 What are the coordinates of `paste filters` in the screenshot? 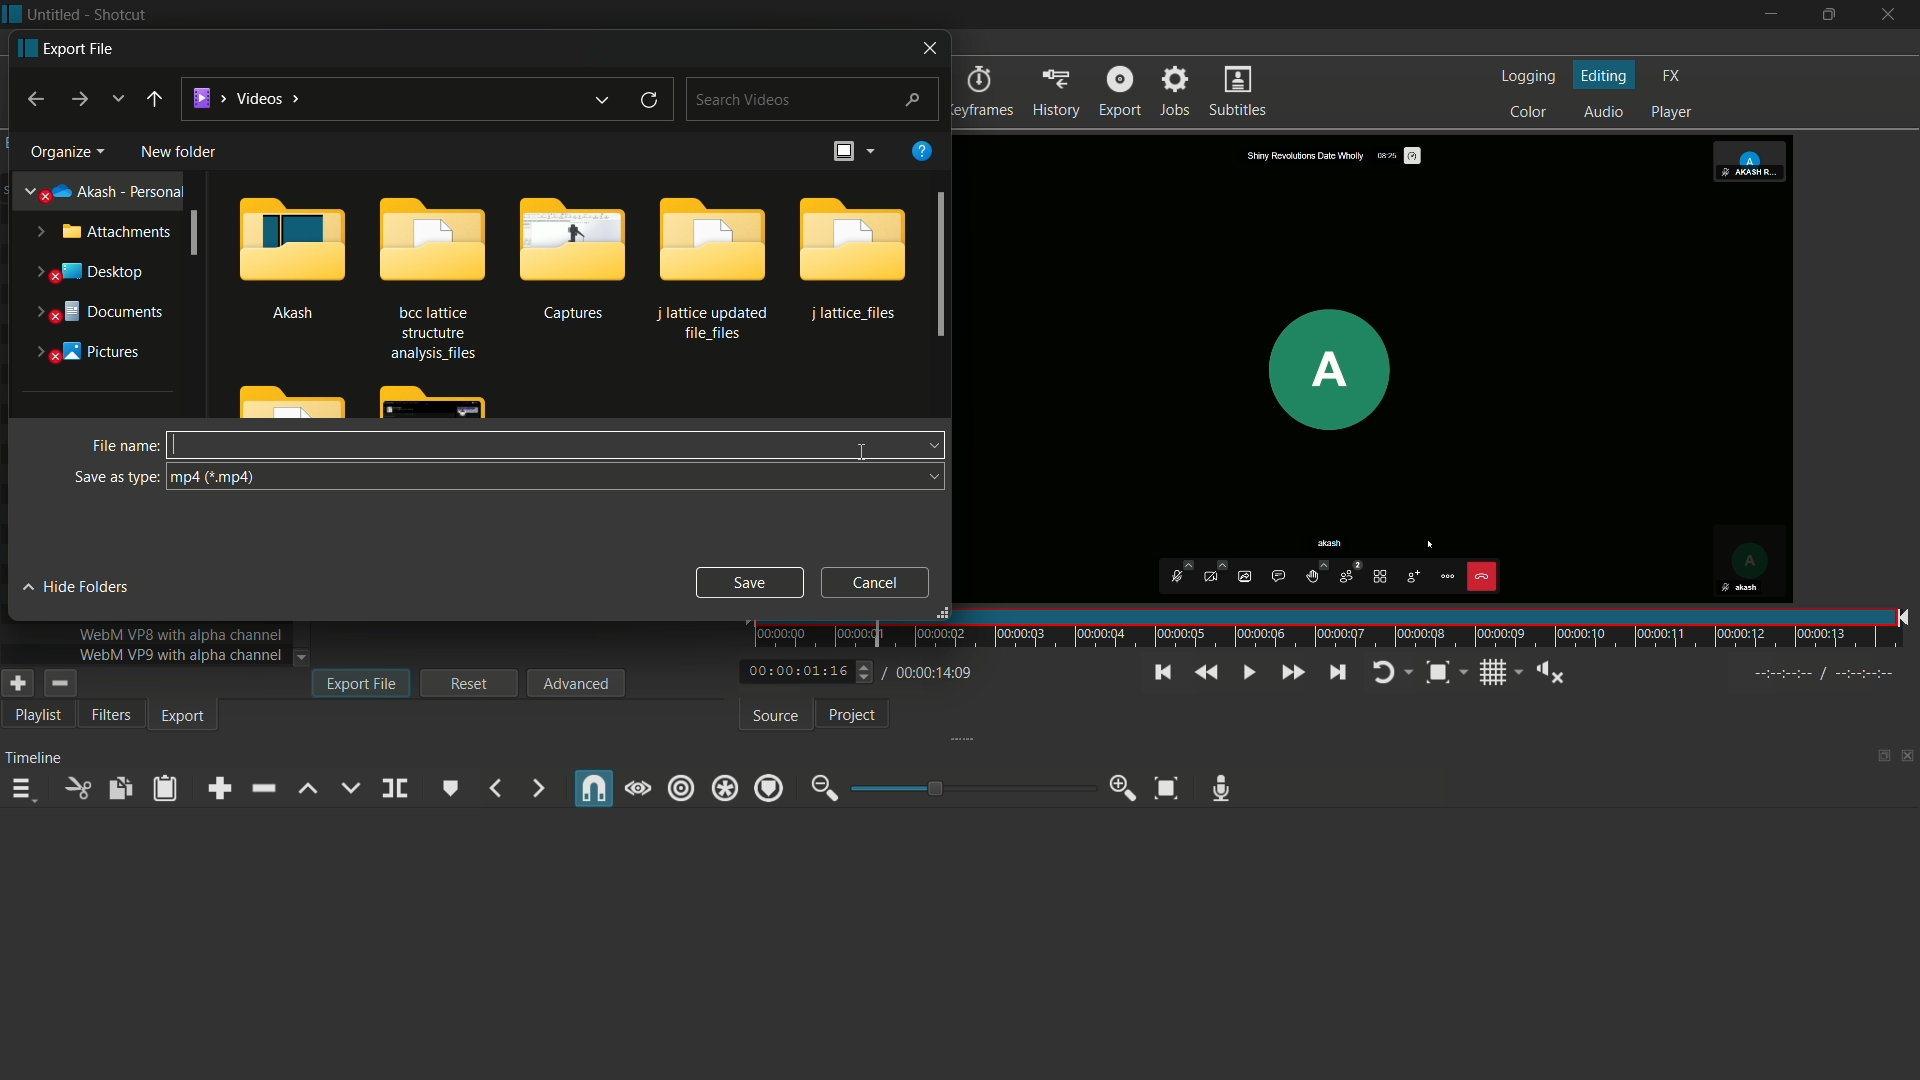 It's located at (165, 790).